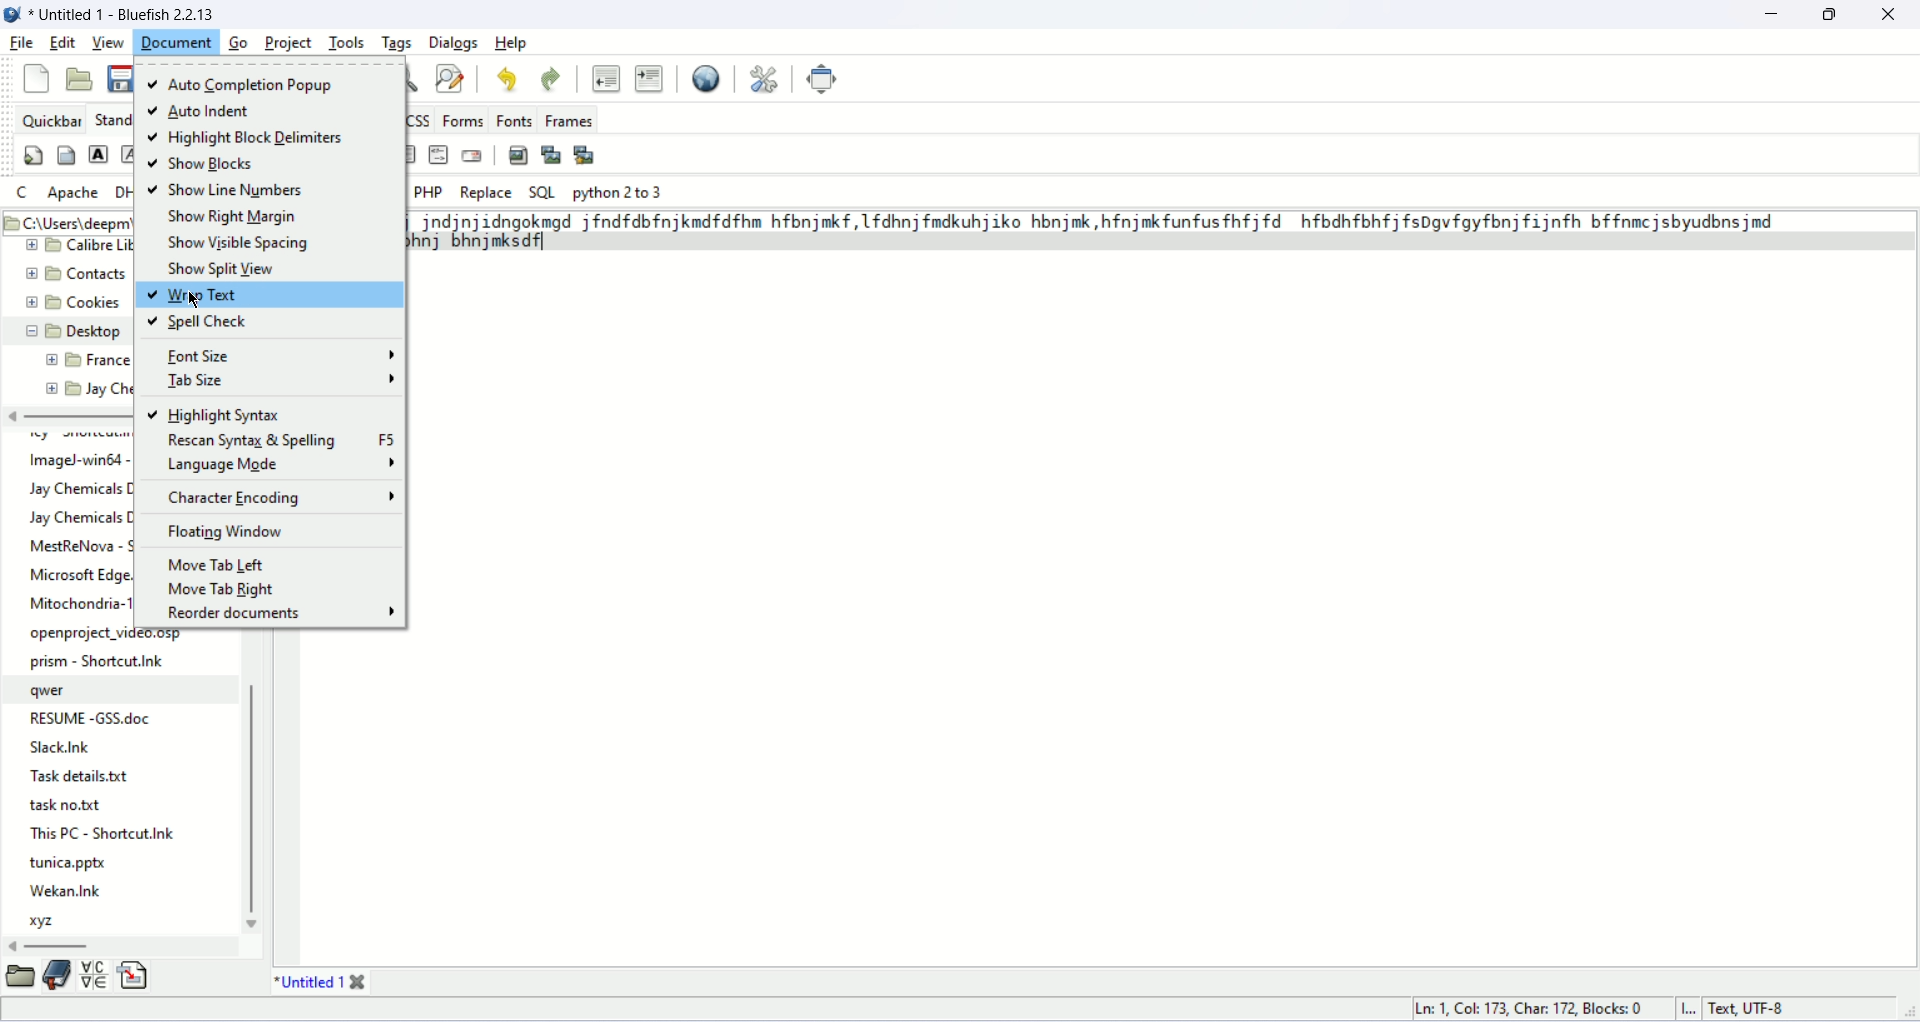 This screenshot has height=1022, width=1920. I want to click on logo, so click(14, 18).